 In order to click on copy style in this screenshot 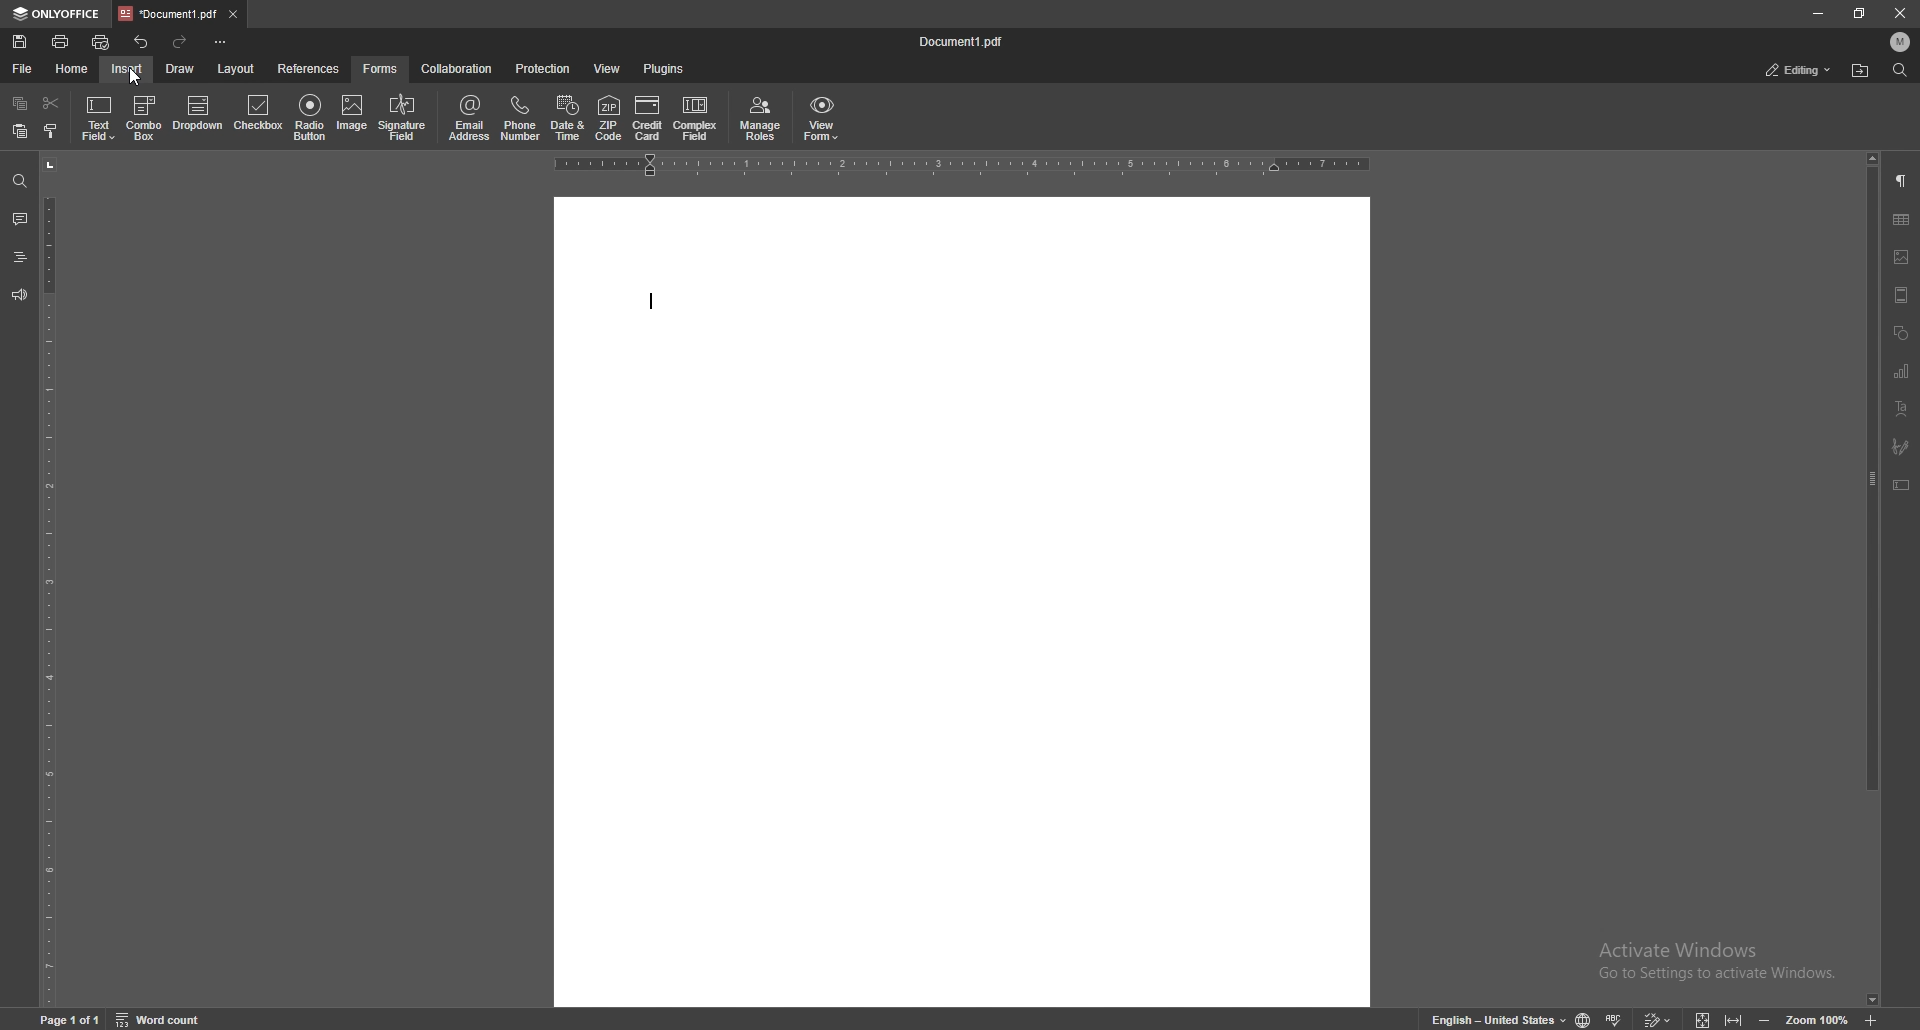, I will do `click(52, 130)`.